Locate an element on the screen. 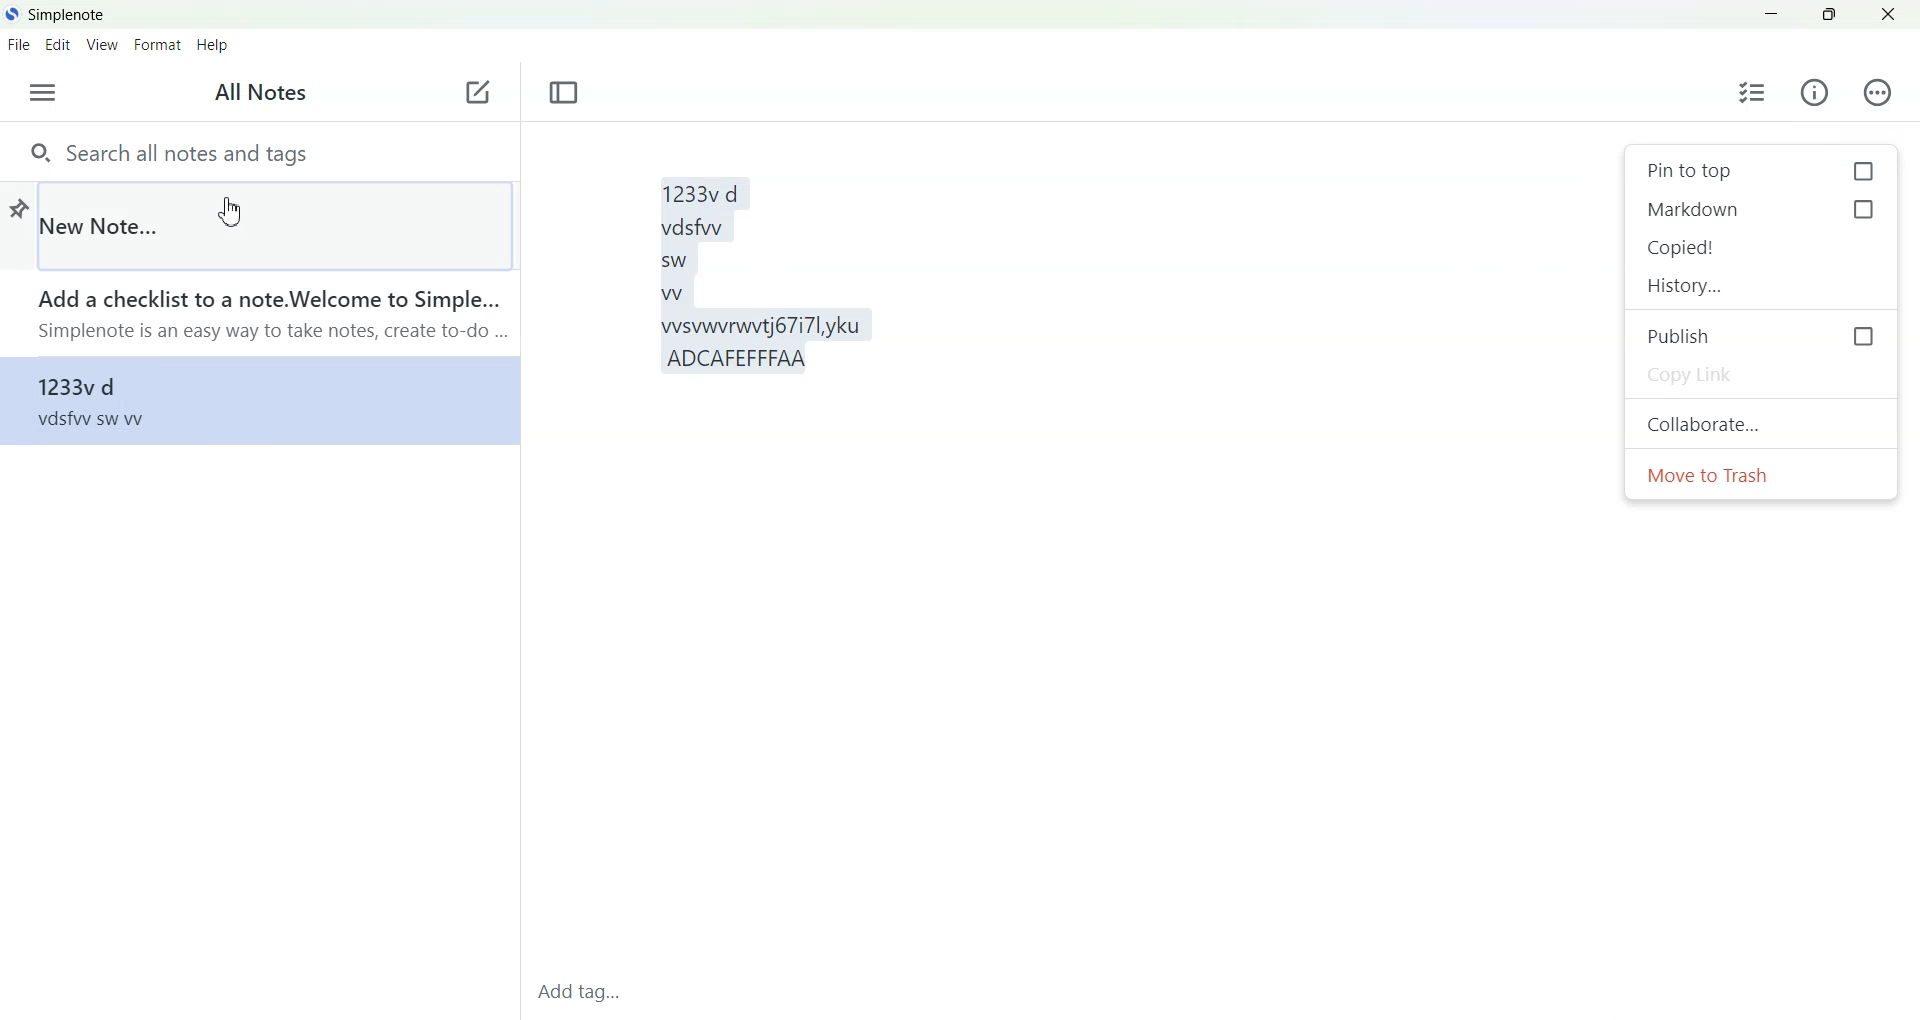 This screenshot has width=1920, height=1020. Maximize is located at coordinates (1831, 15).